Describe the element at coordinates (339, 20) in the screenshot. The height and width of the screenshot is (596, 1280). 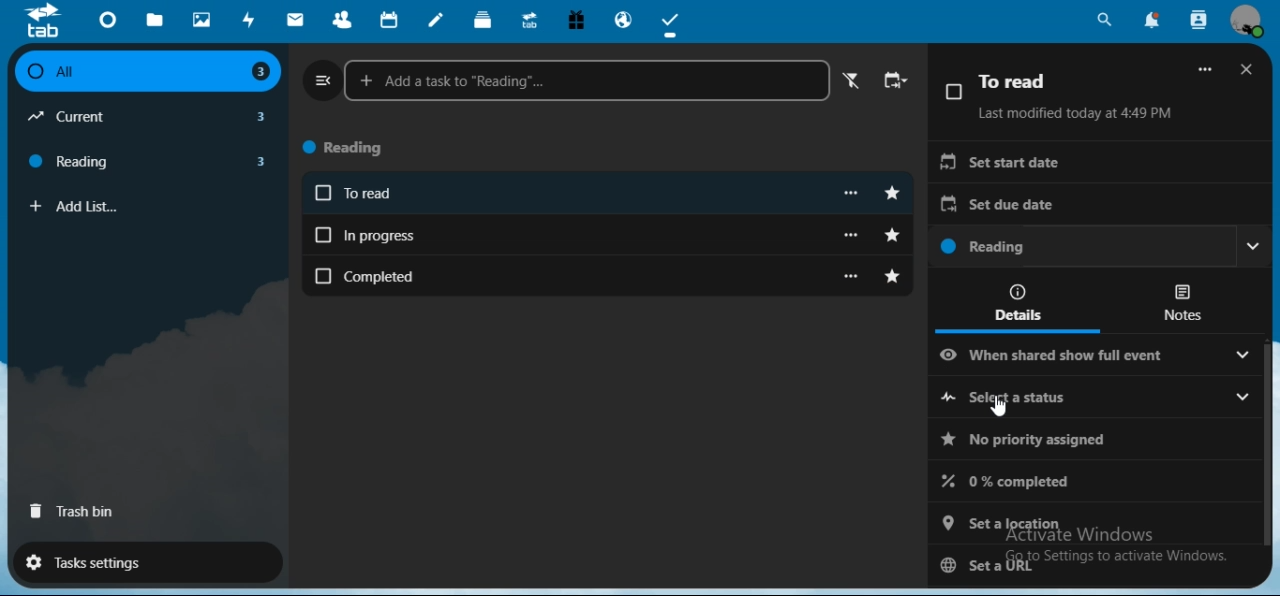
I see `contacts` at that location.